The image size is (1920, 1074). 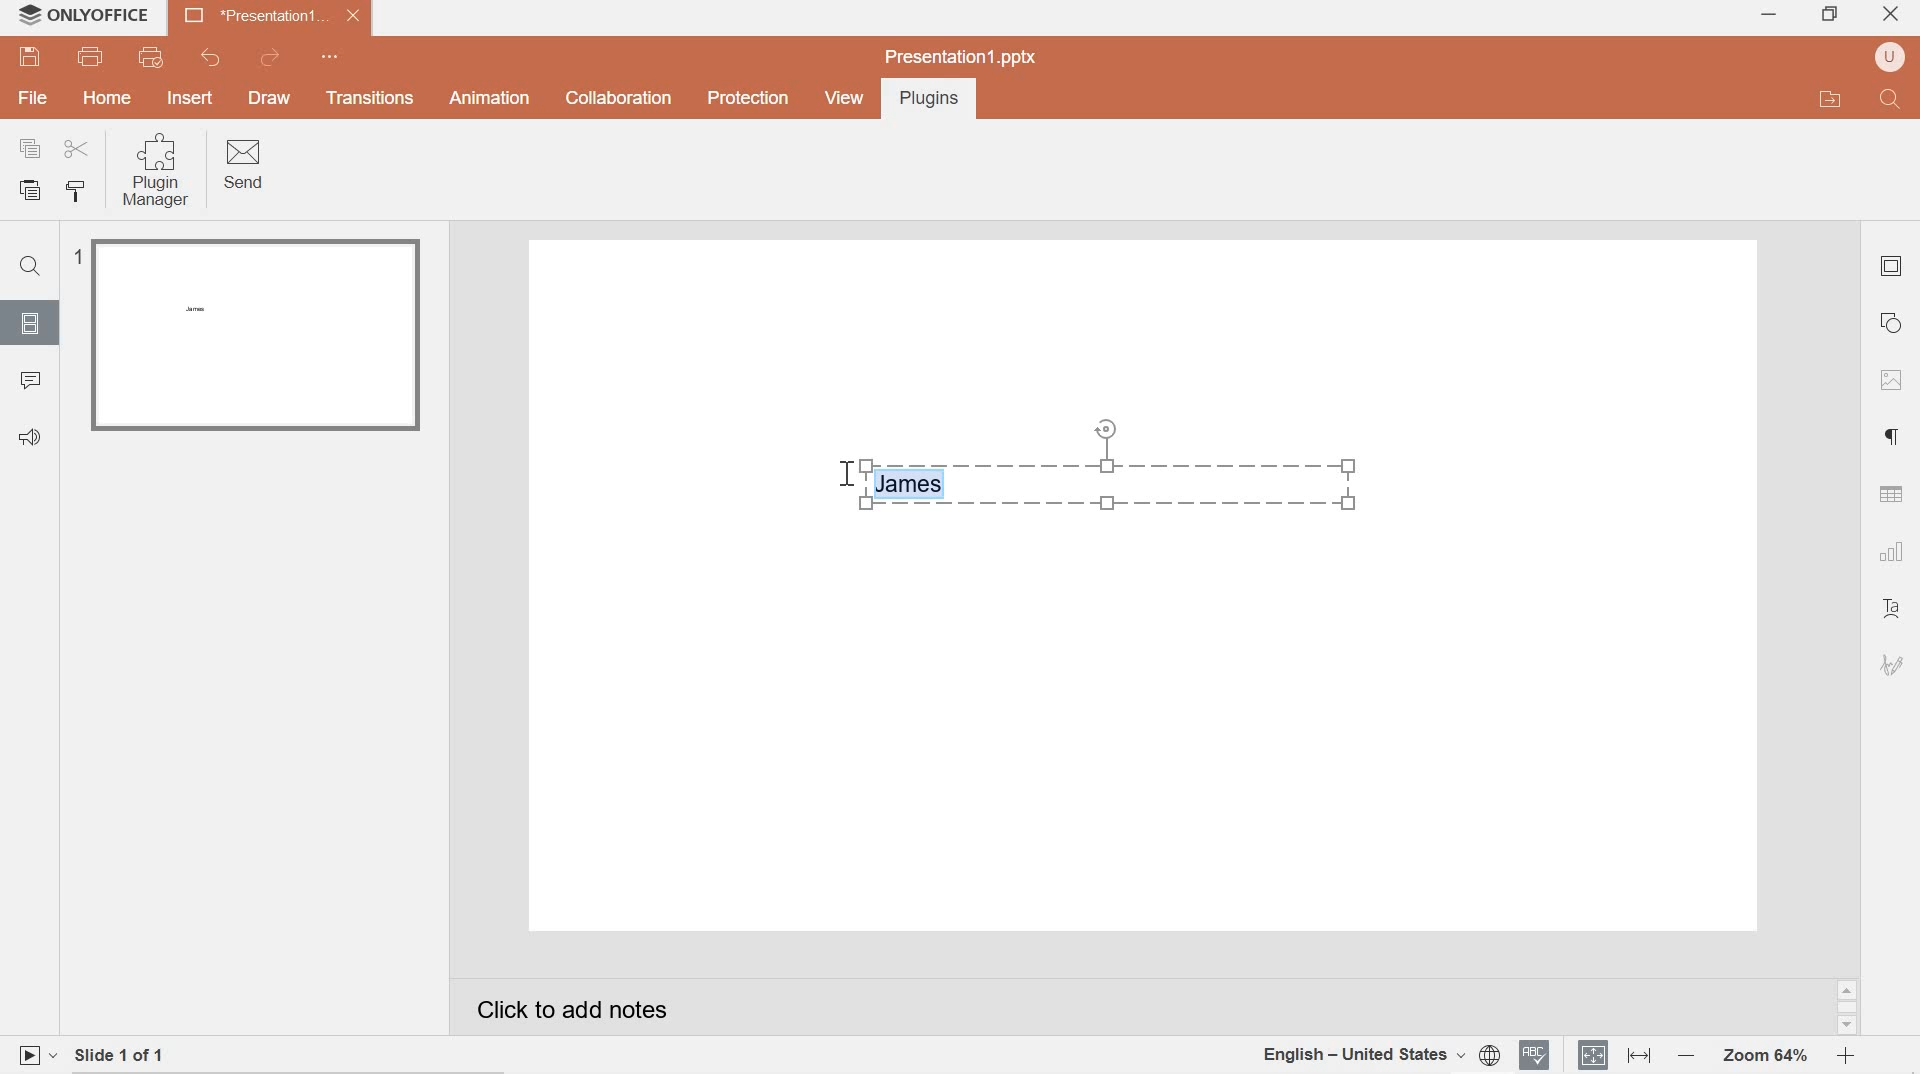 I want to click on Transitions, so click(x=370, y=99).